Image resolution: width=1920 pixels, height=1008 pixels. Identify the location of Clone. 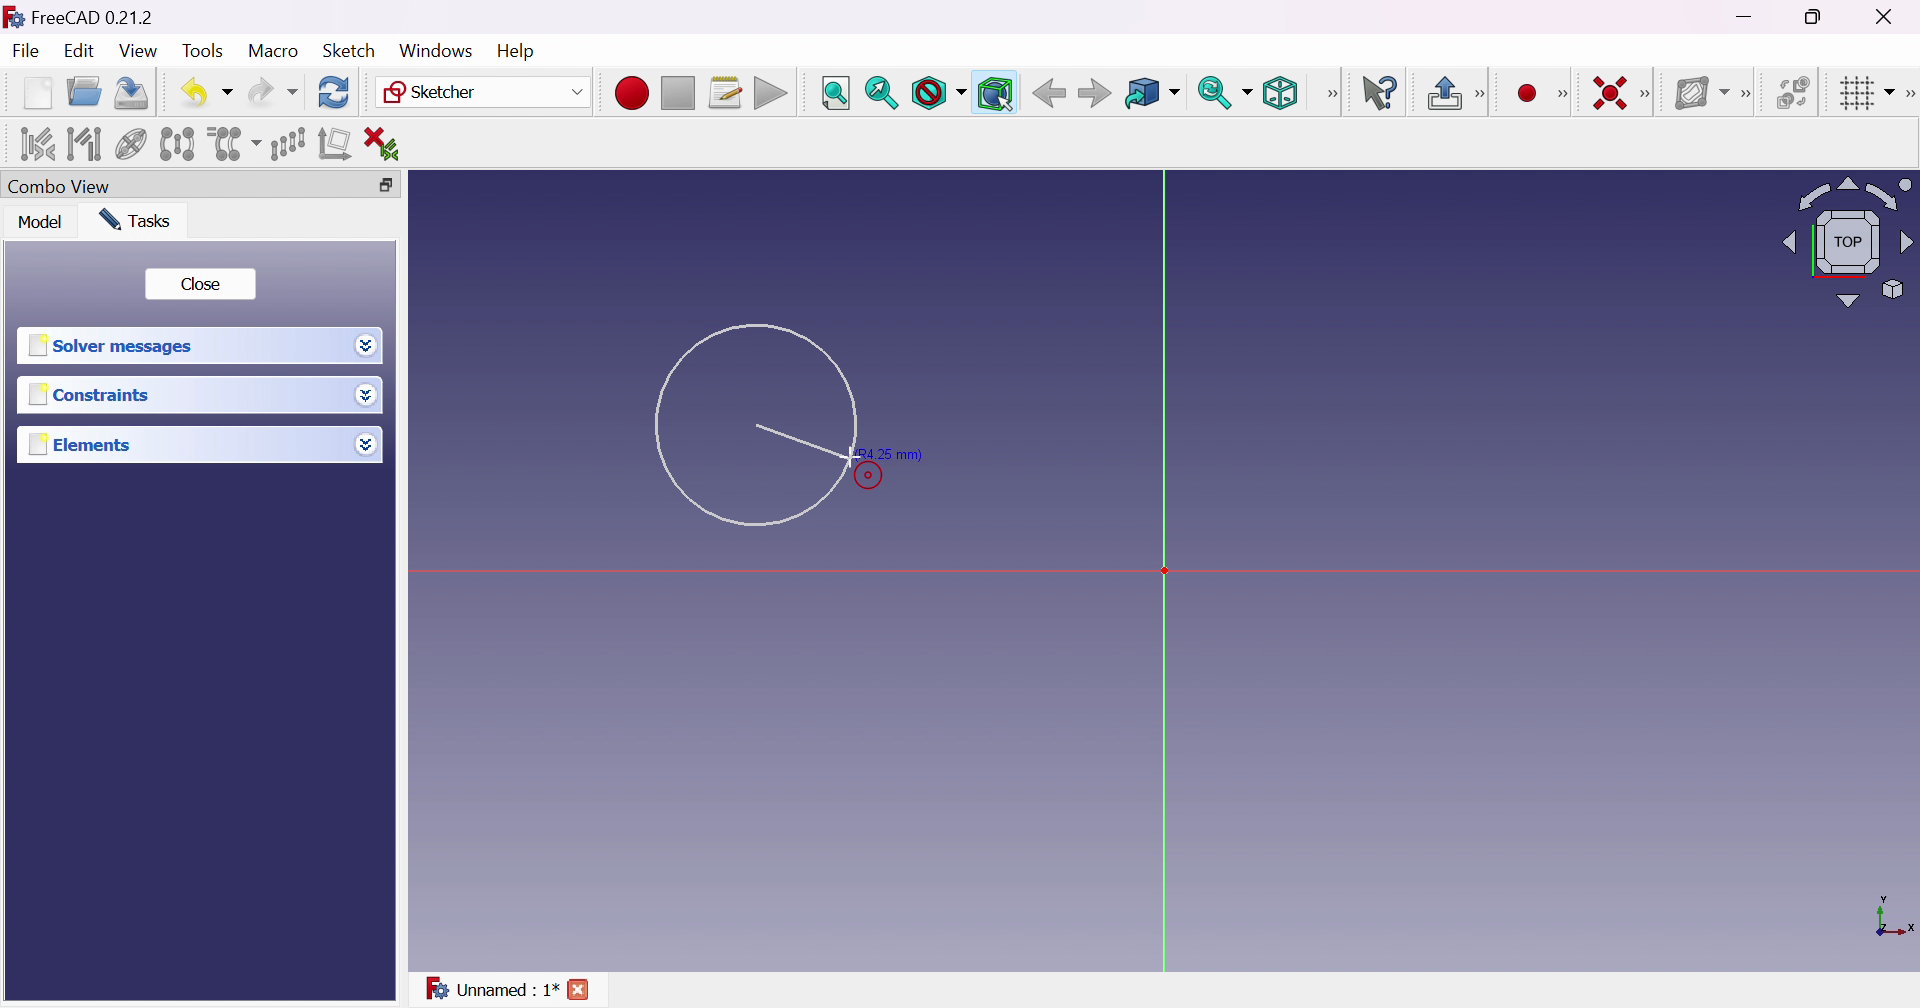
(233, 144).